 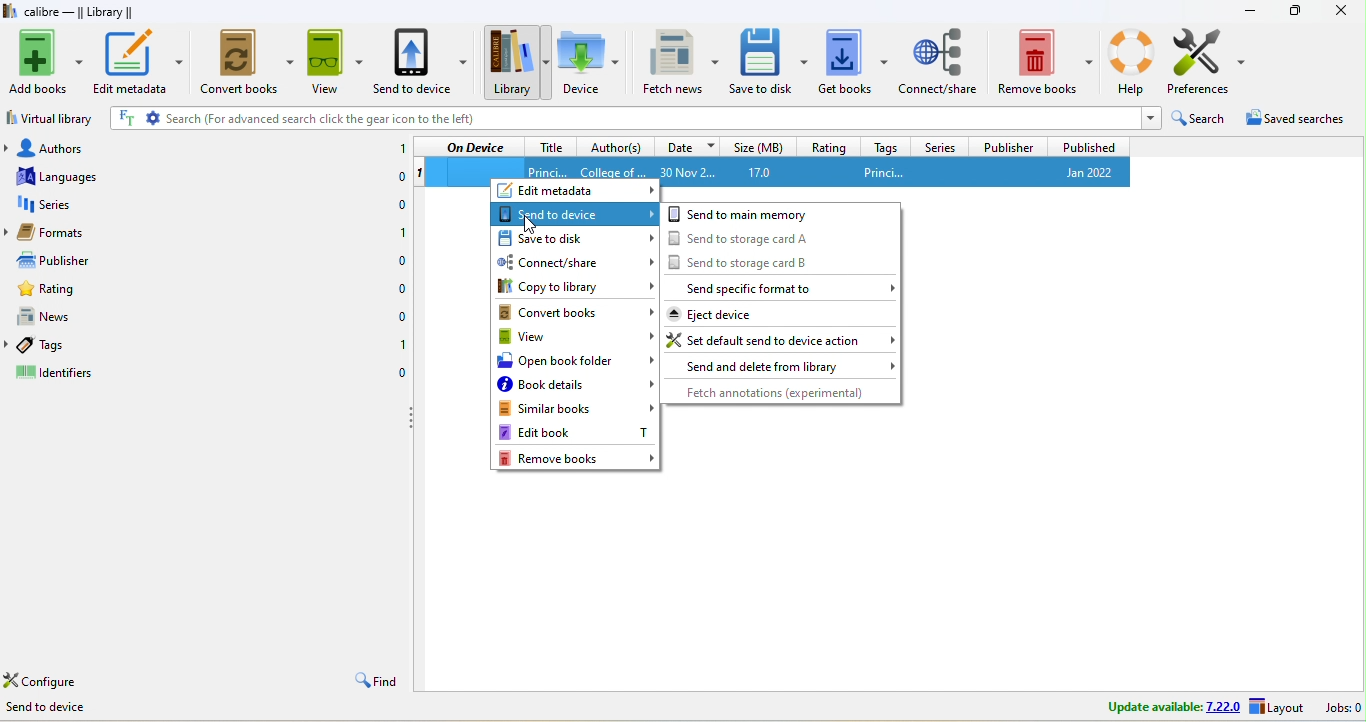 What do you see at coordinates (55, 145) in the screenshot?
I see `authors` at bounding box center [55, 145].